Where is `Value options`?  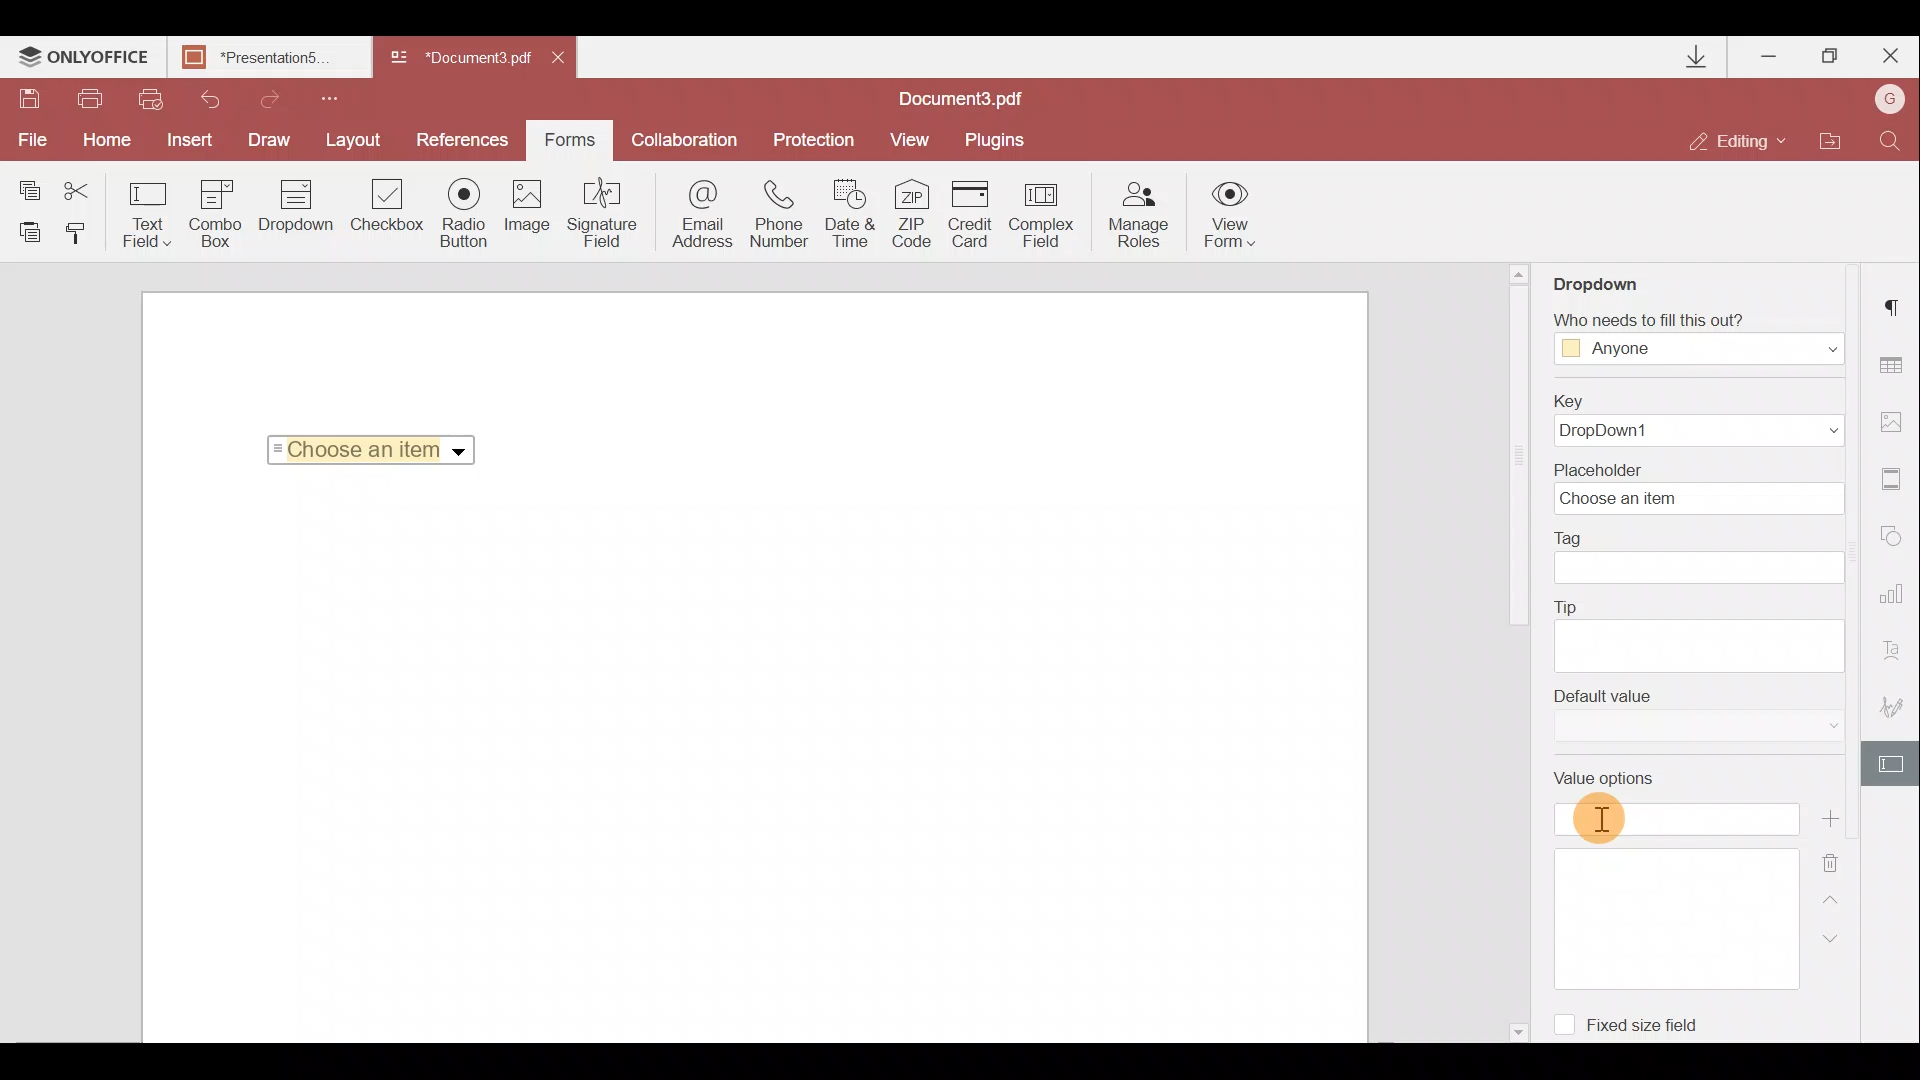
Value options is located at coordinates (1678, 873).